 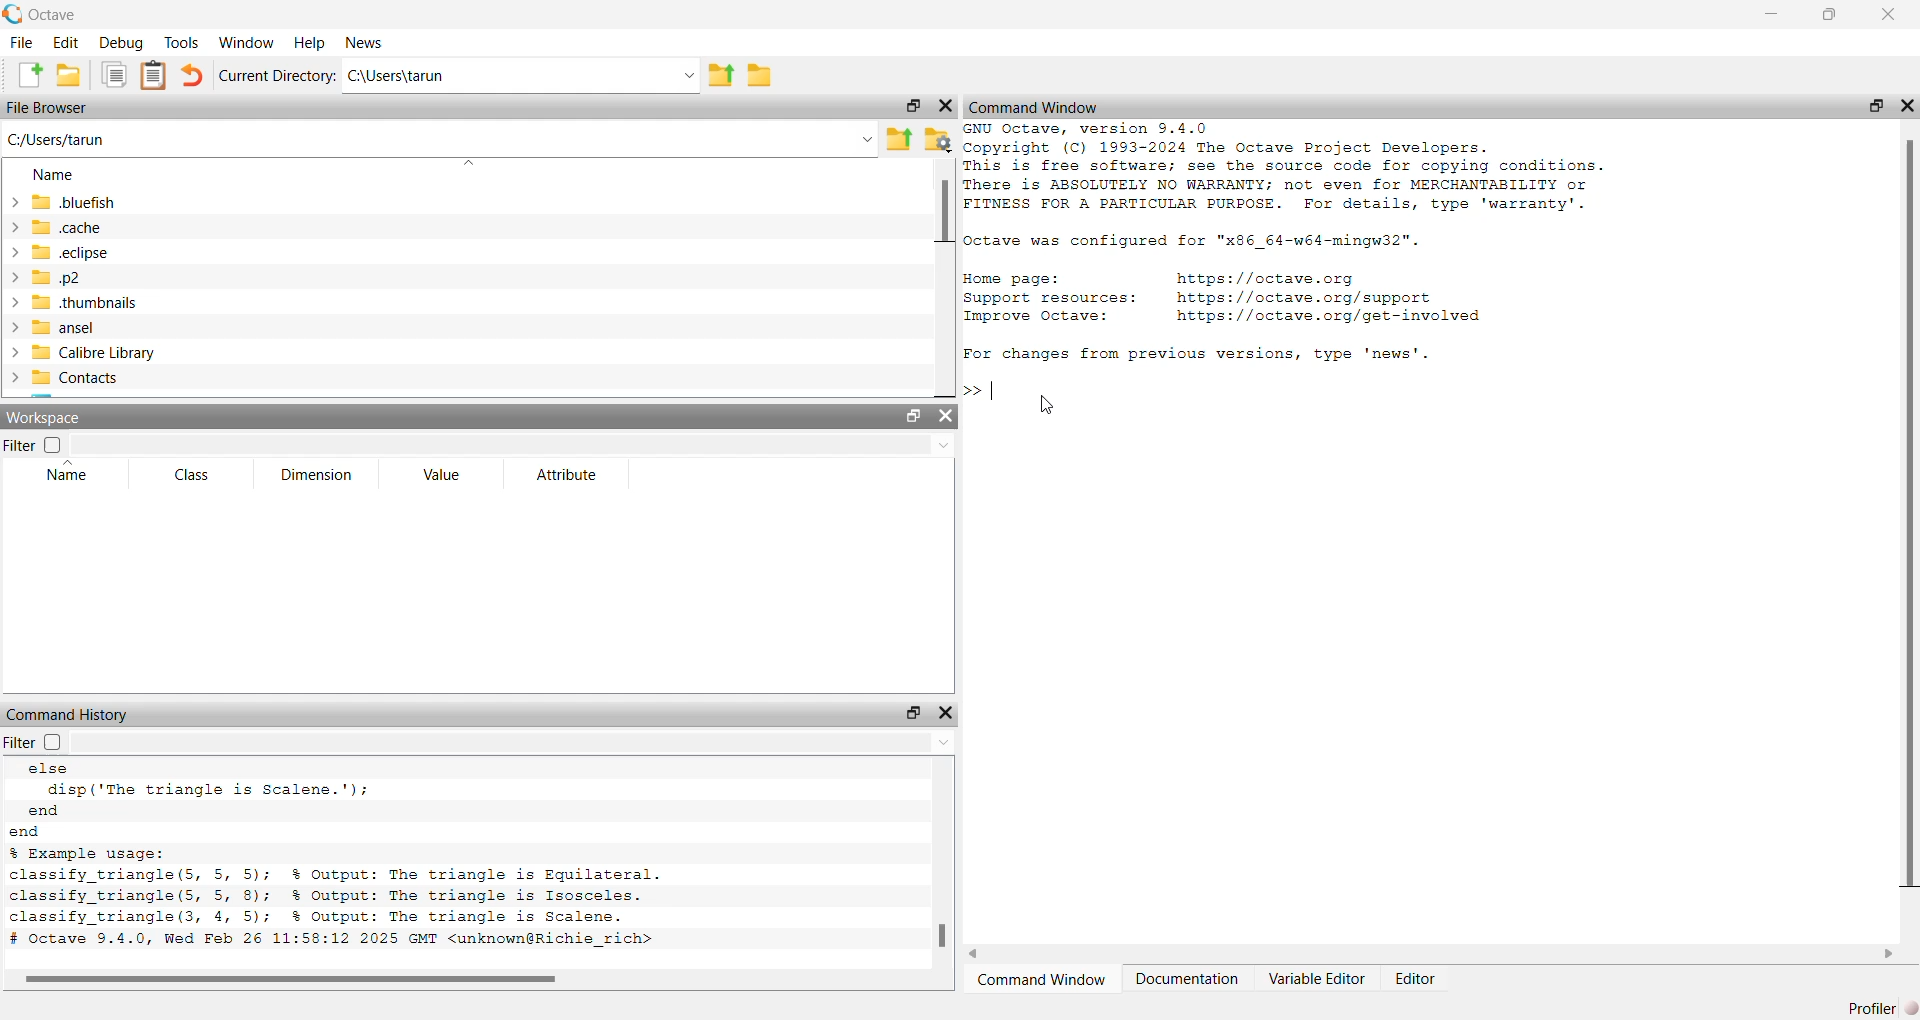 What do you see at coordinates (64, 227) in the screenshot?
I see `.cache` at bounding box center [64, 227].